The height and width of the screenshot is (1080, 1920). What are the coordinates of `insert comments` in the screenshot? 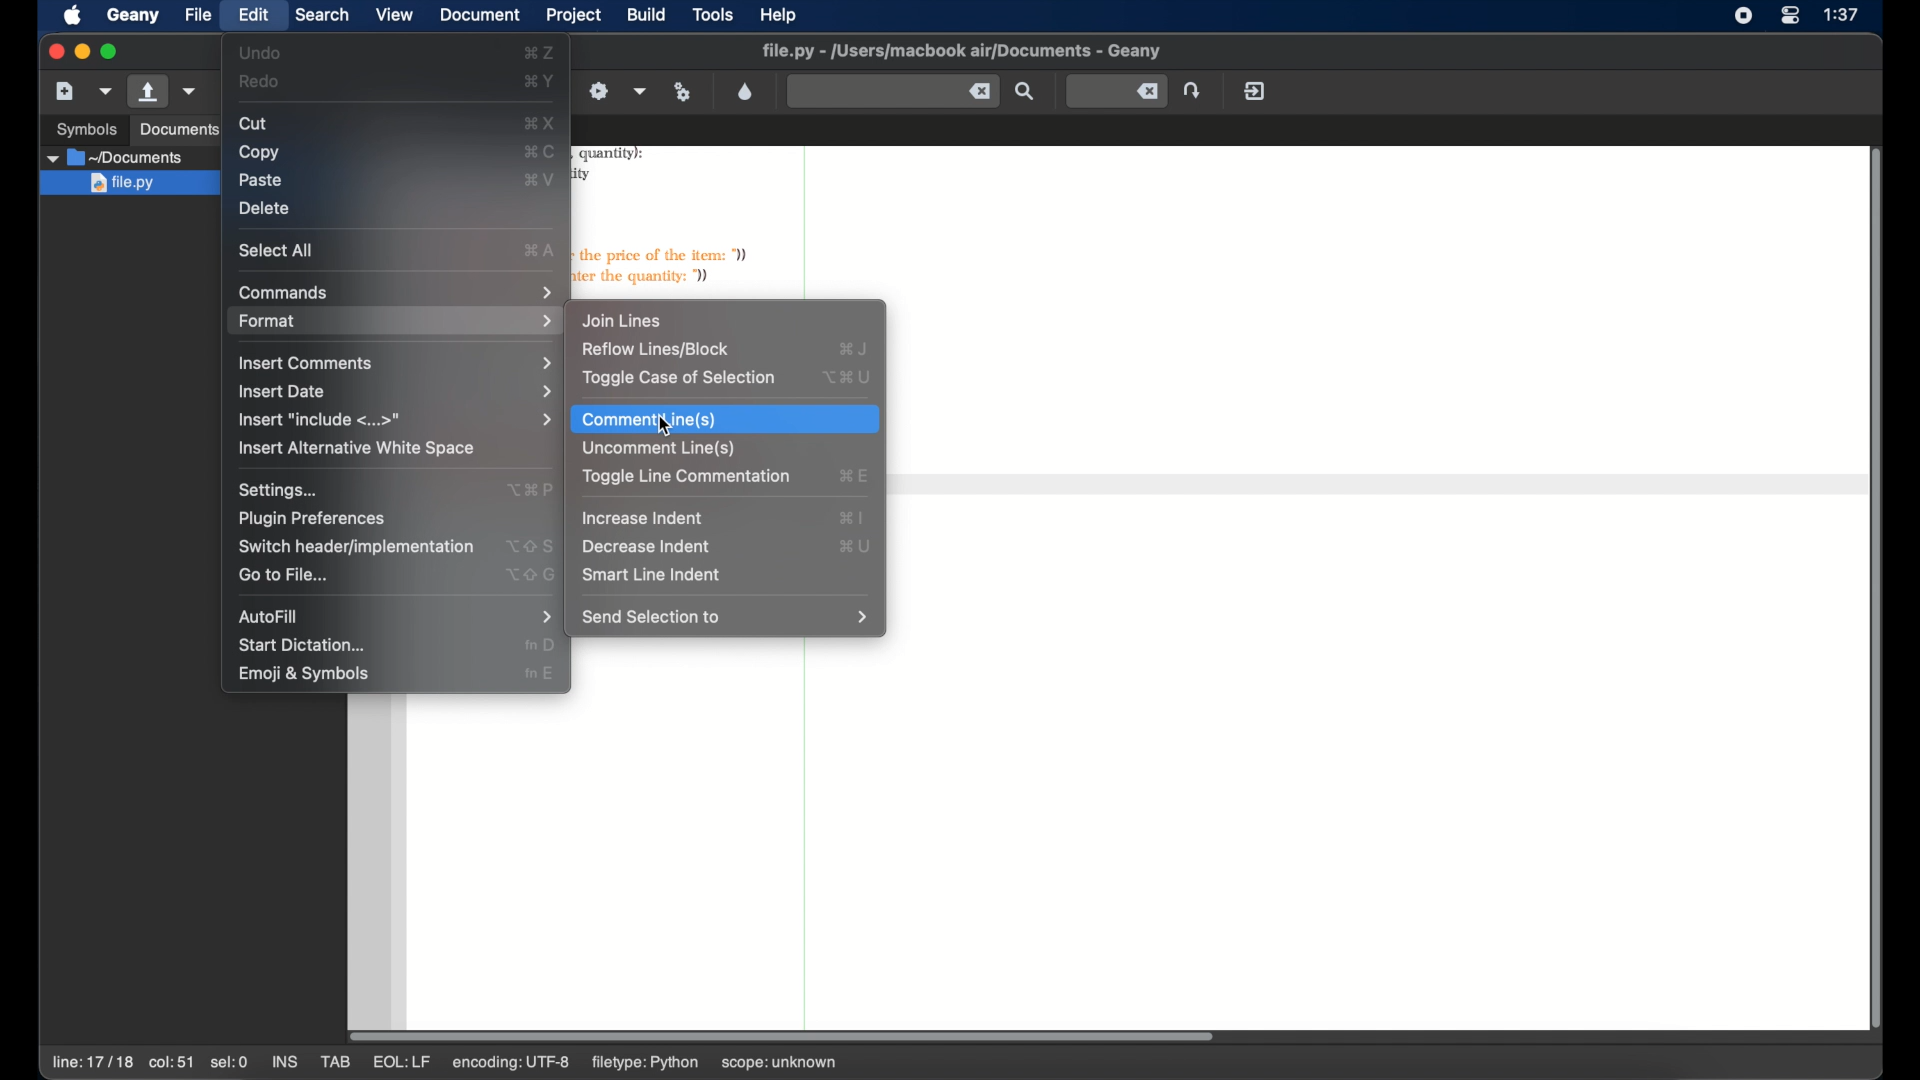 It's located at (396, 363).